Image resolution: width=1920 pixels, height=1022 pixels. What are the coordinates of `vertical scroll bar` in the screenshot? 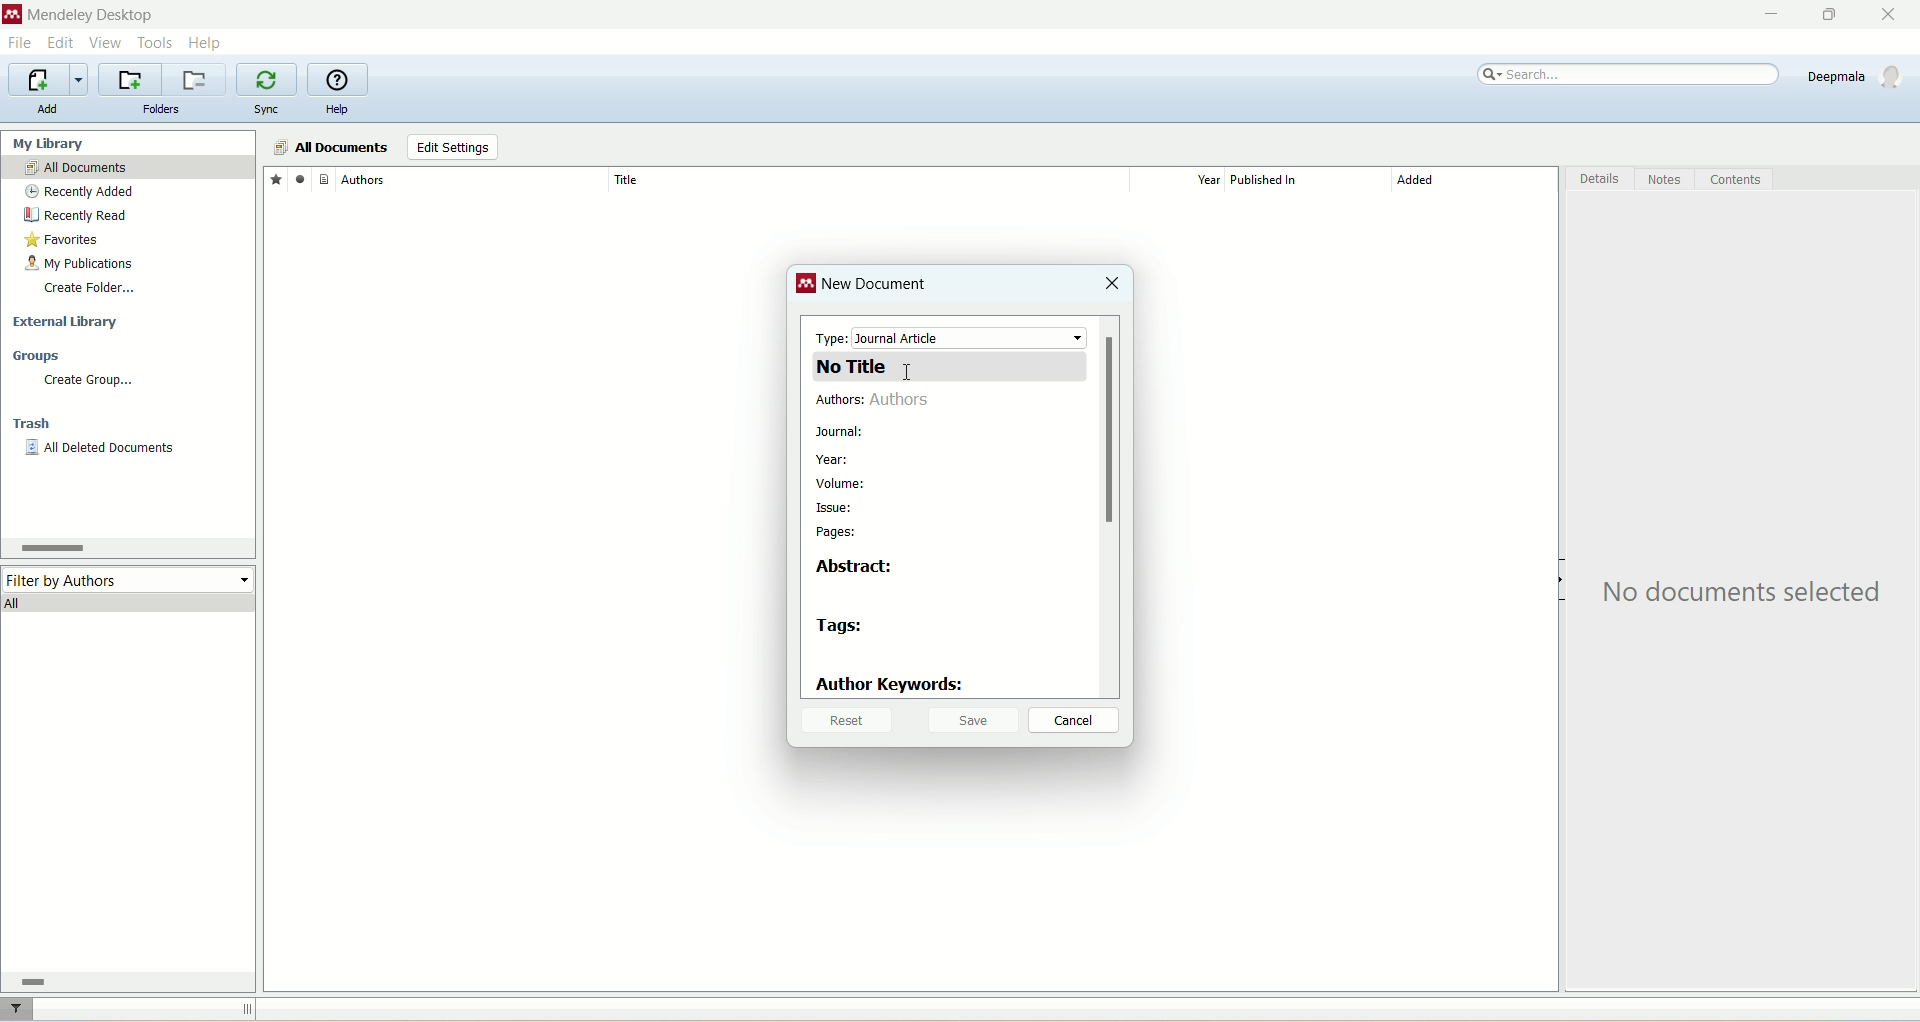 It's located at (1109, 505).